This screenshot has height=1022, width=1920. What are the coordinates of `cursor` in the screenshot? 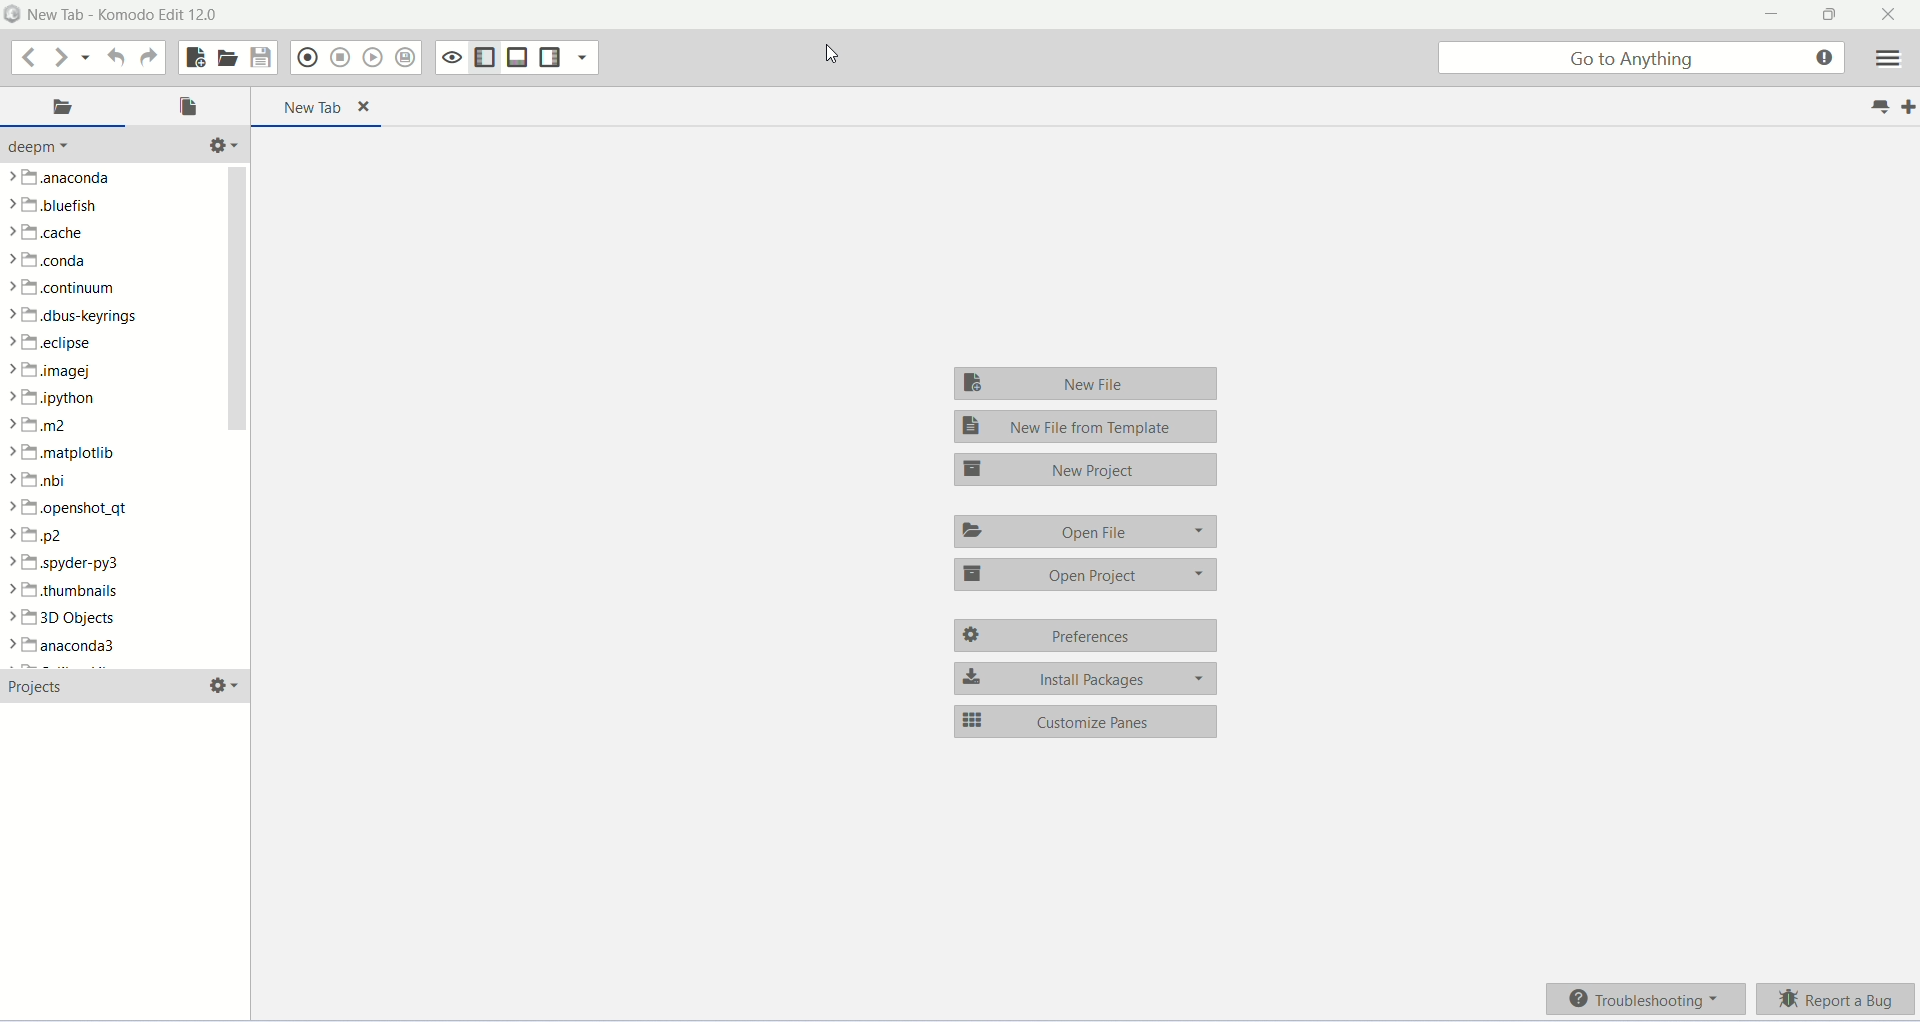 It's located at (838, 55).